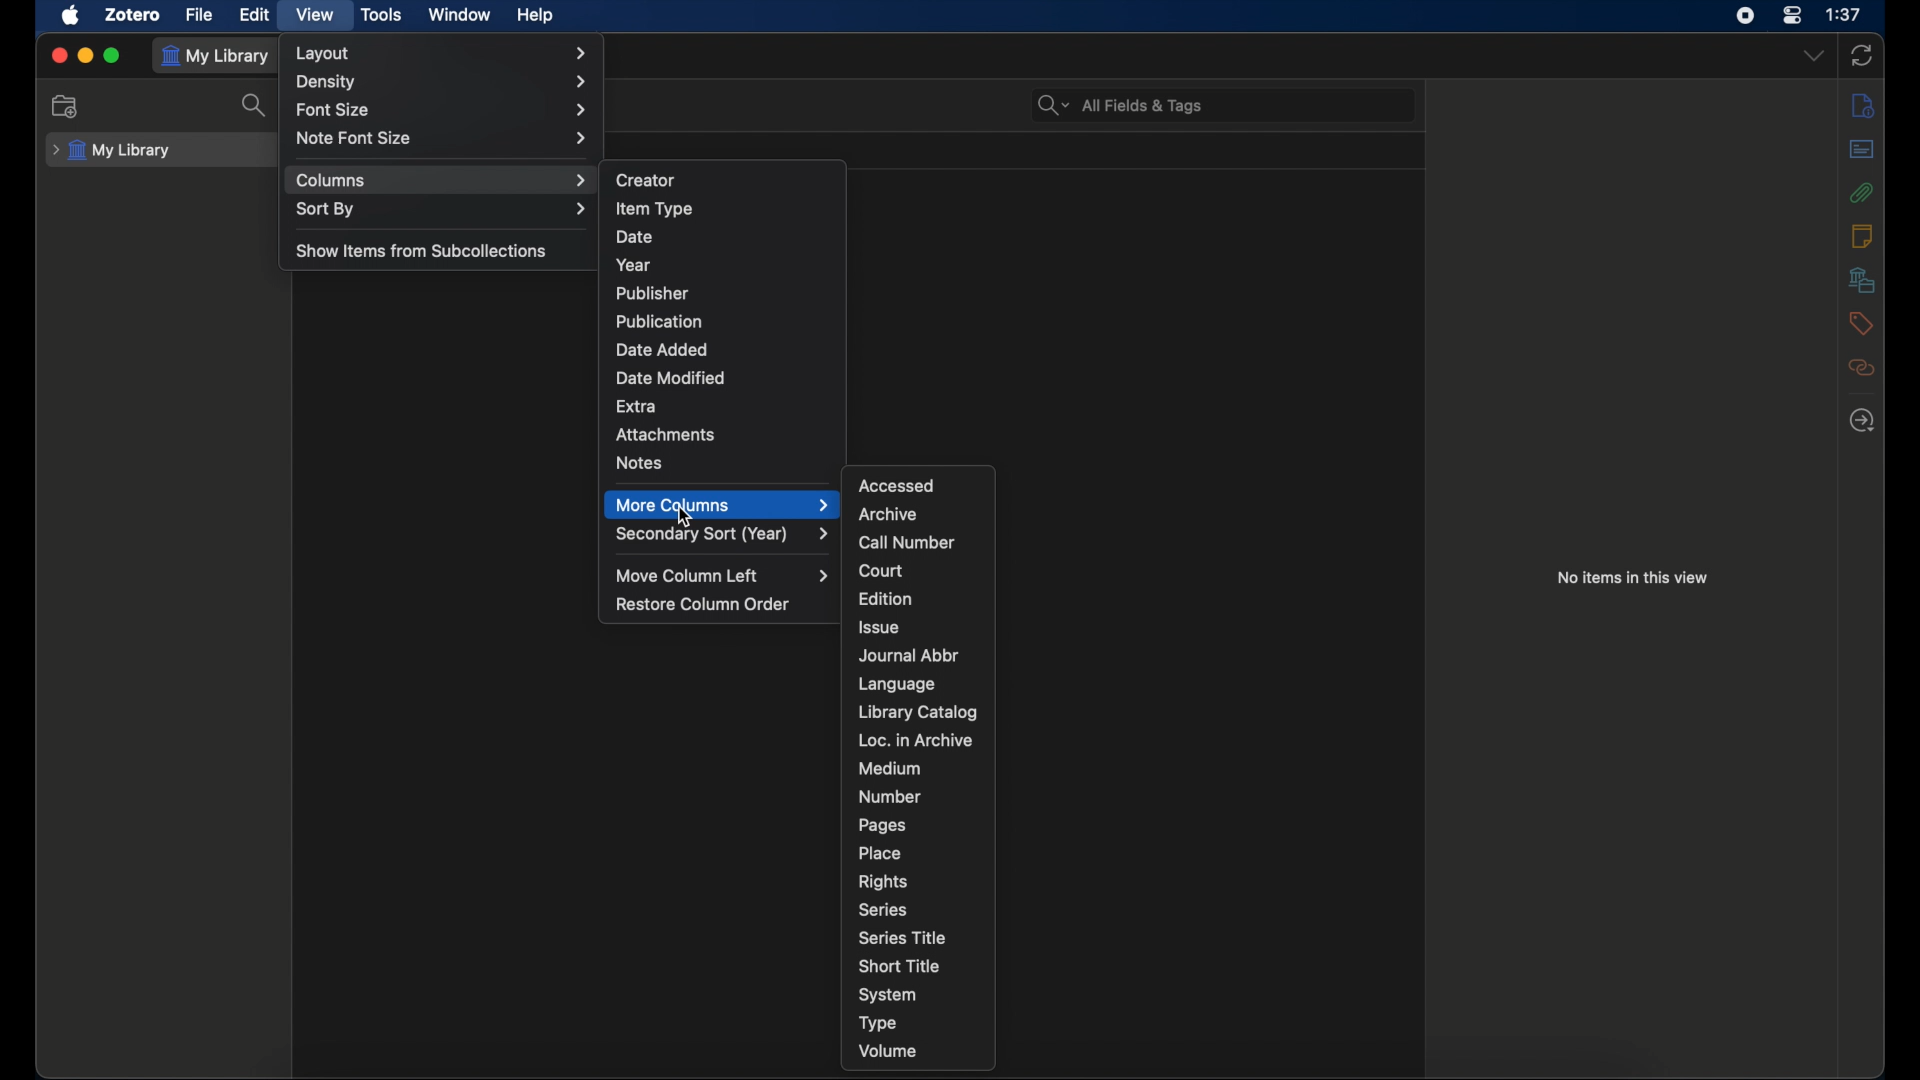 Image resolution: width=1920 pixels, height=1080 pixels. I want to click on edition, so click(888, 598).